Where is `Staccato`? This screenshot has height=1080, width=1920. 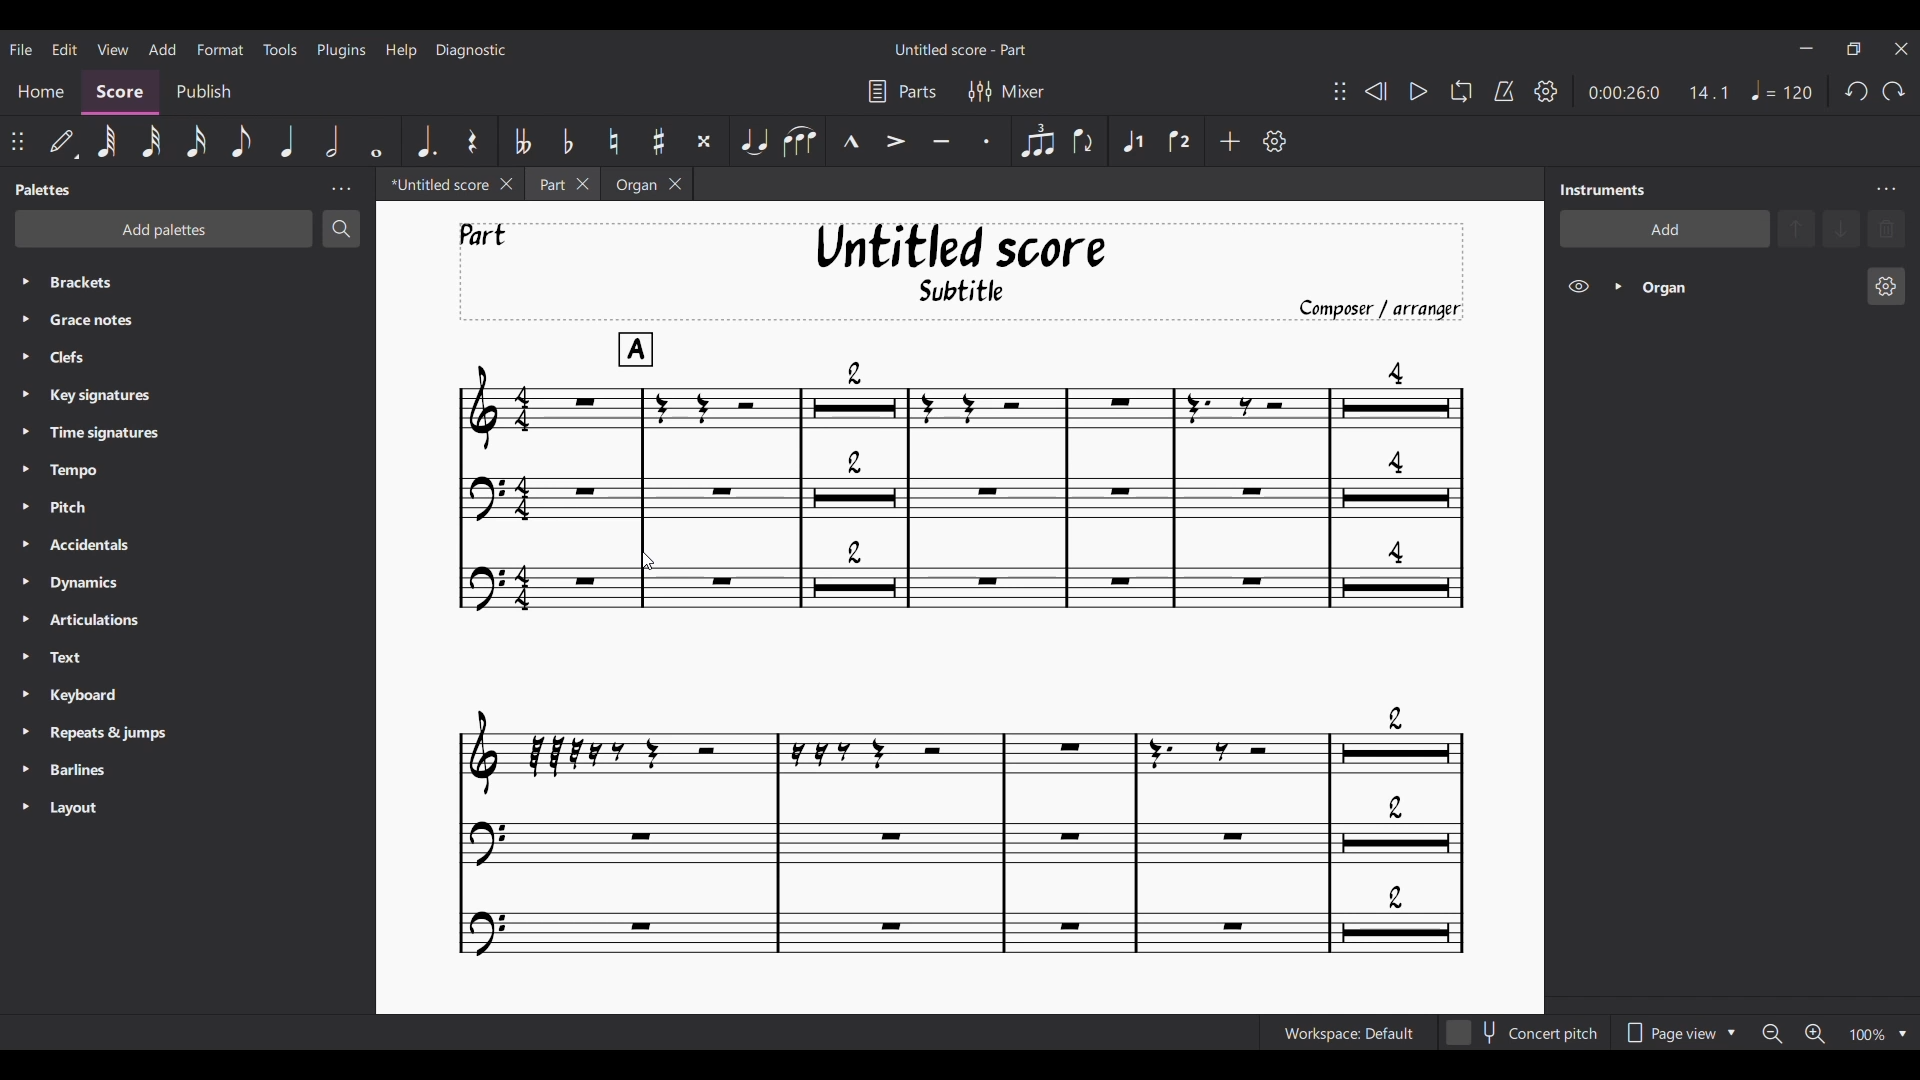
Staccato is located at coordinates (987, 140).